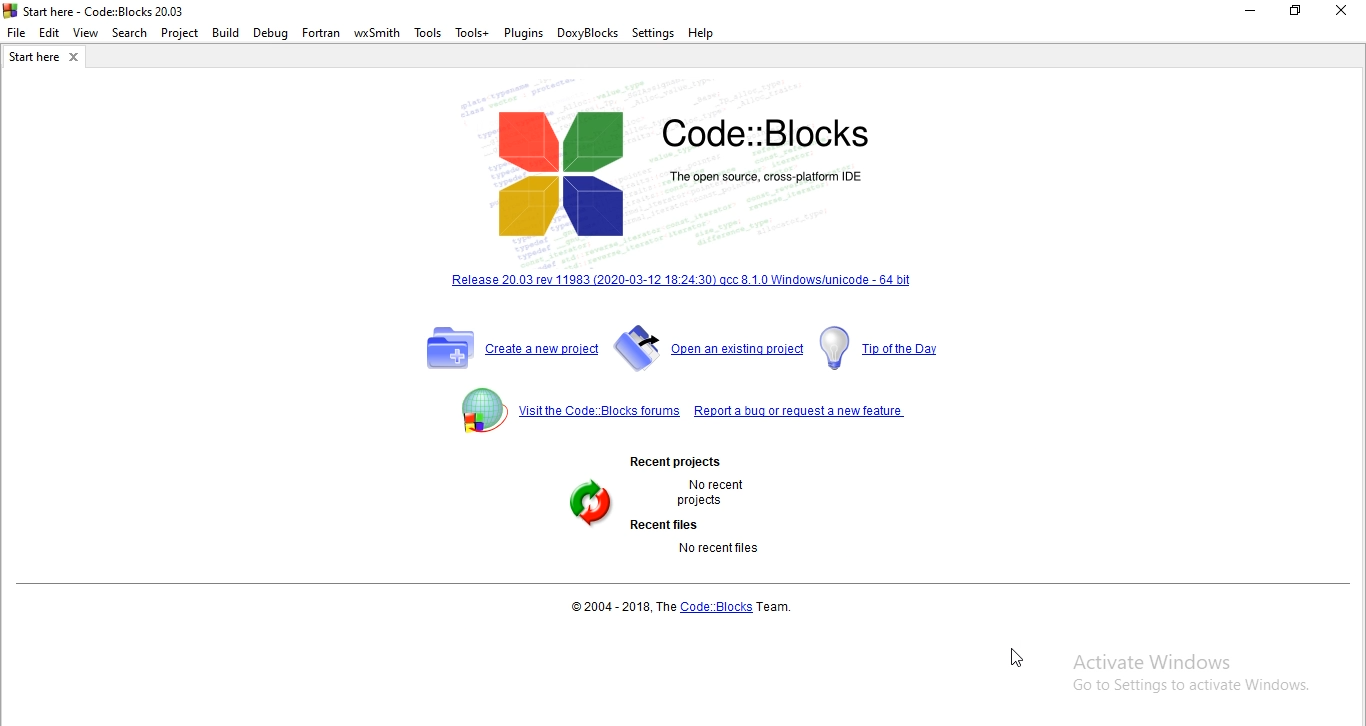  Describe the element at coordinates (653, 32) in the screenshot. I see `Settings` at that location.